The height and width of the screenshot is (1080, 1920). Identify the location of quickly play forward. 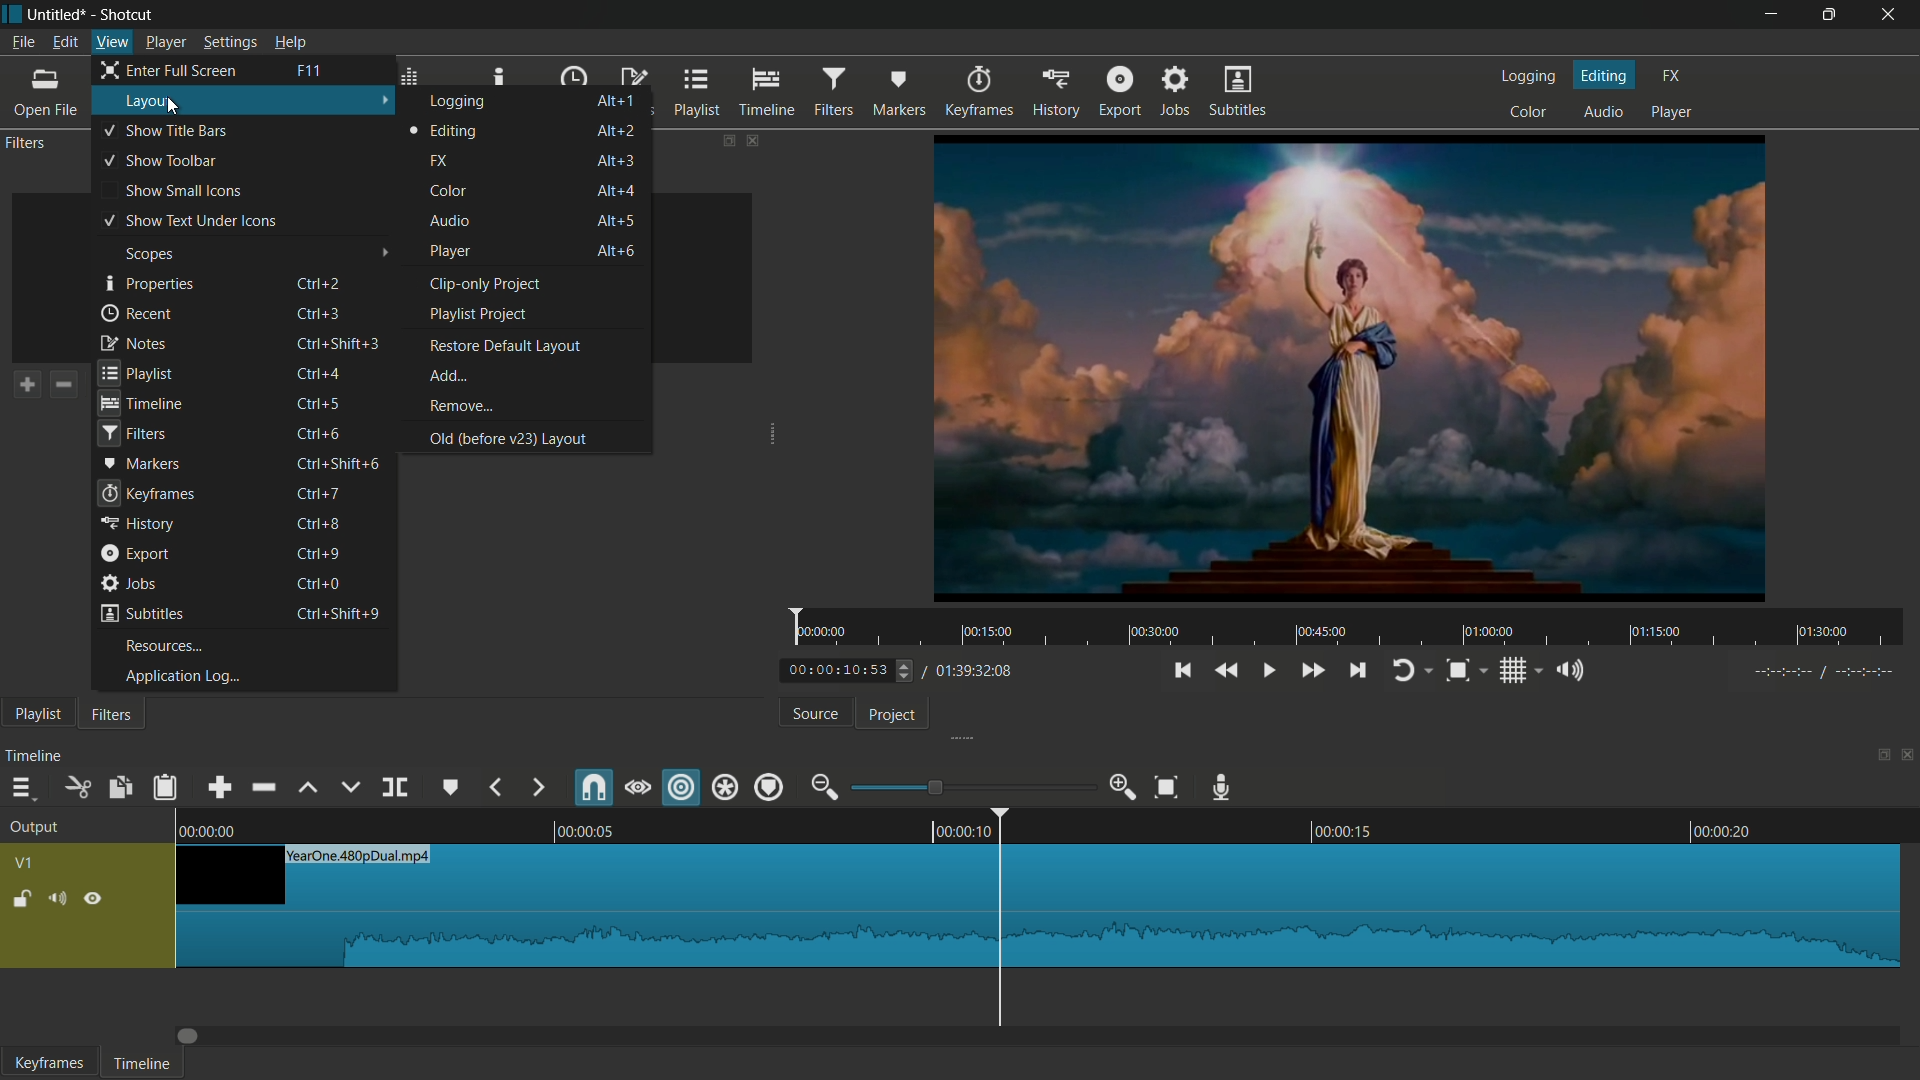
(1313, 670).